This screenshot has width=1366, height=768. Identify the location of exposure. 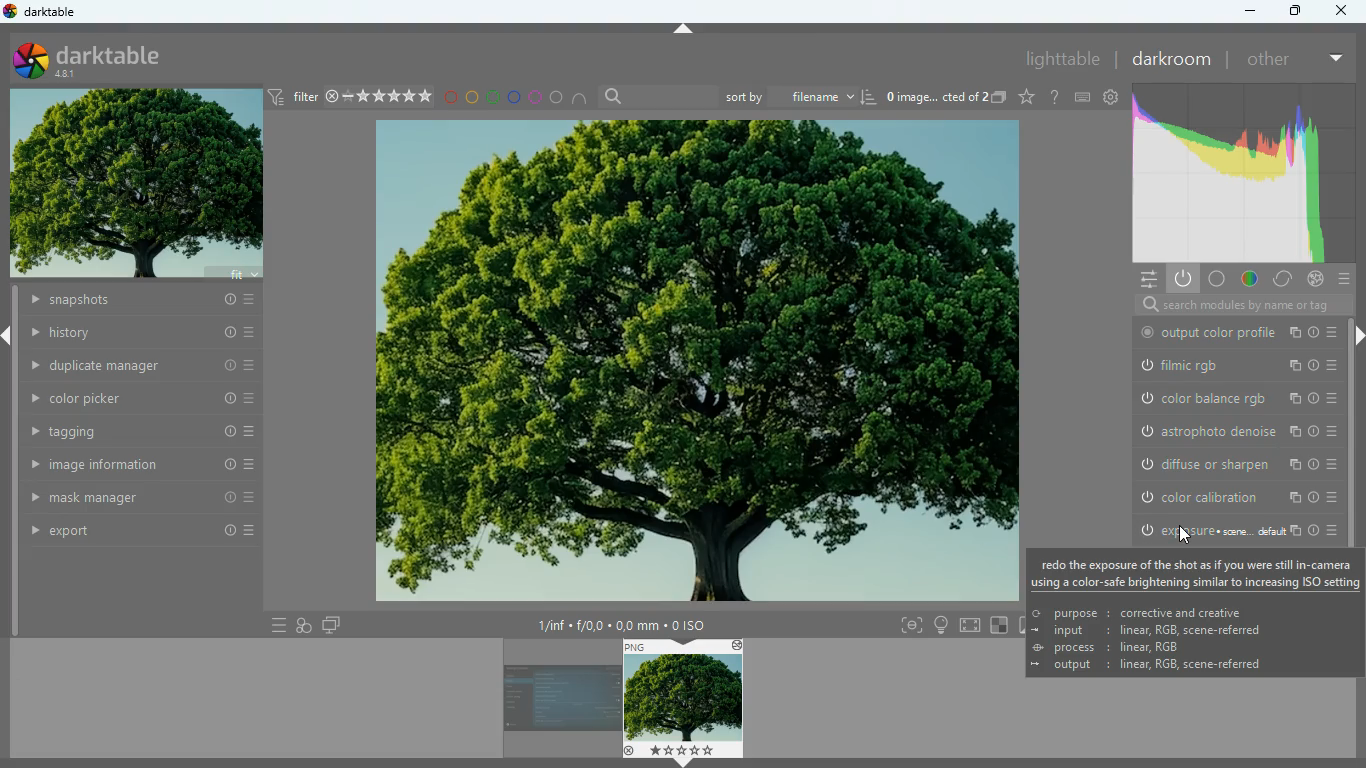
(1234, 531).